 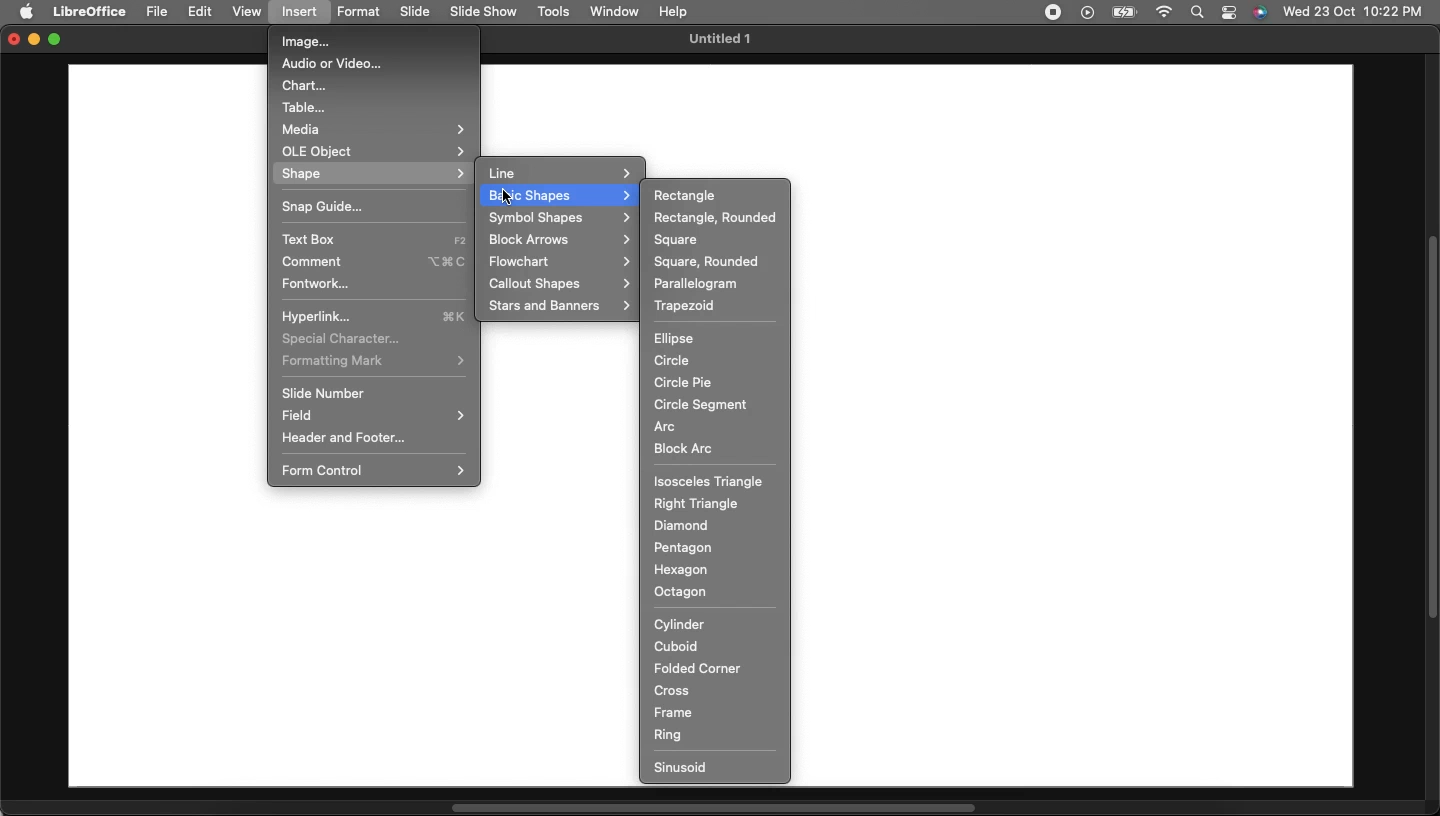 What do you see at coordinates (377, 469) in the screenshot?
I see `Form control` at bounding box center [377, 469].